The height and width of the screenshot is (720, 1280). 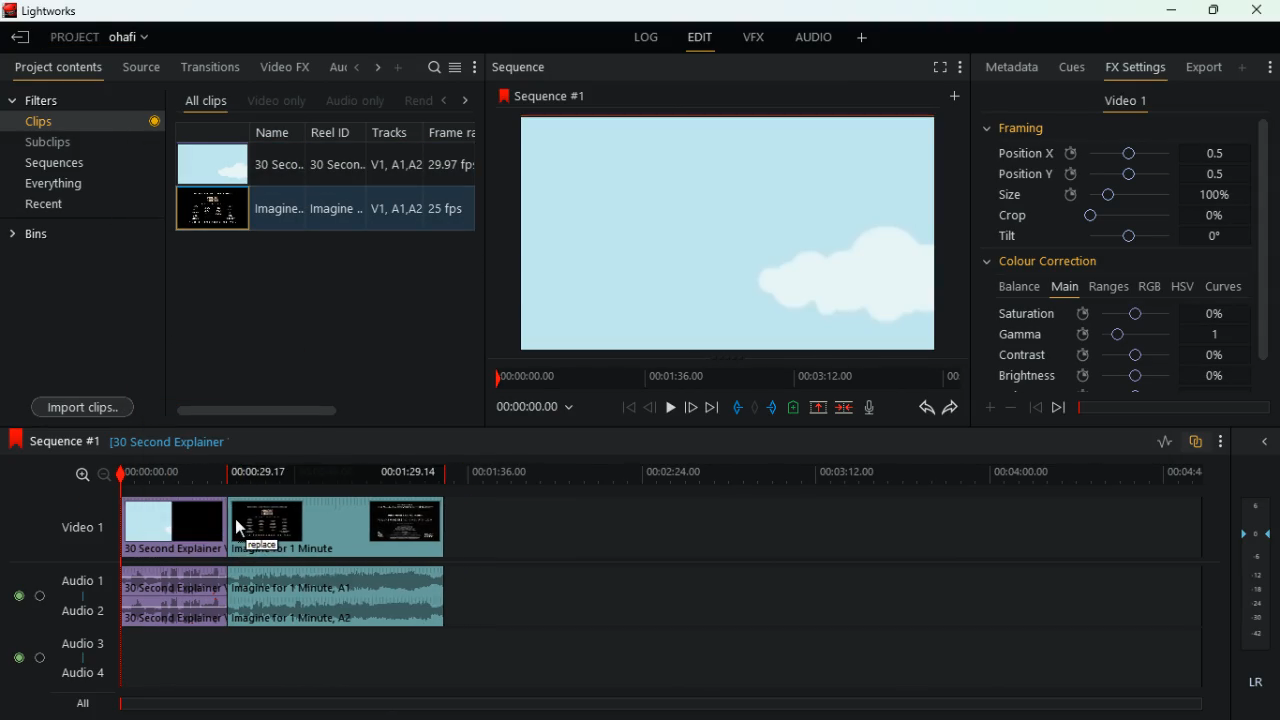 I want to click on colour correction, so click(x=1048, y=261).